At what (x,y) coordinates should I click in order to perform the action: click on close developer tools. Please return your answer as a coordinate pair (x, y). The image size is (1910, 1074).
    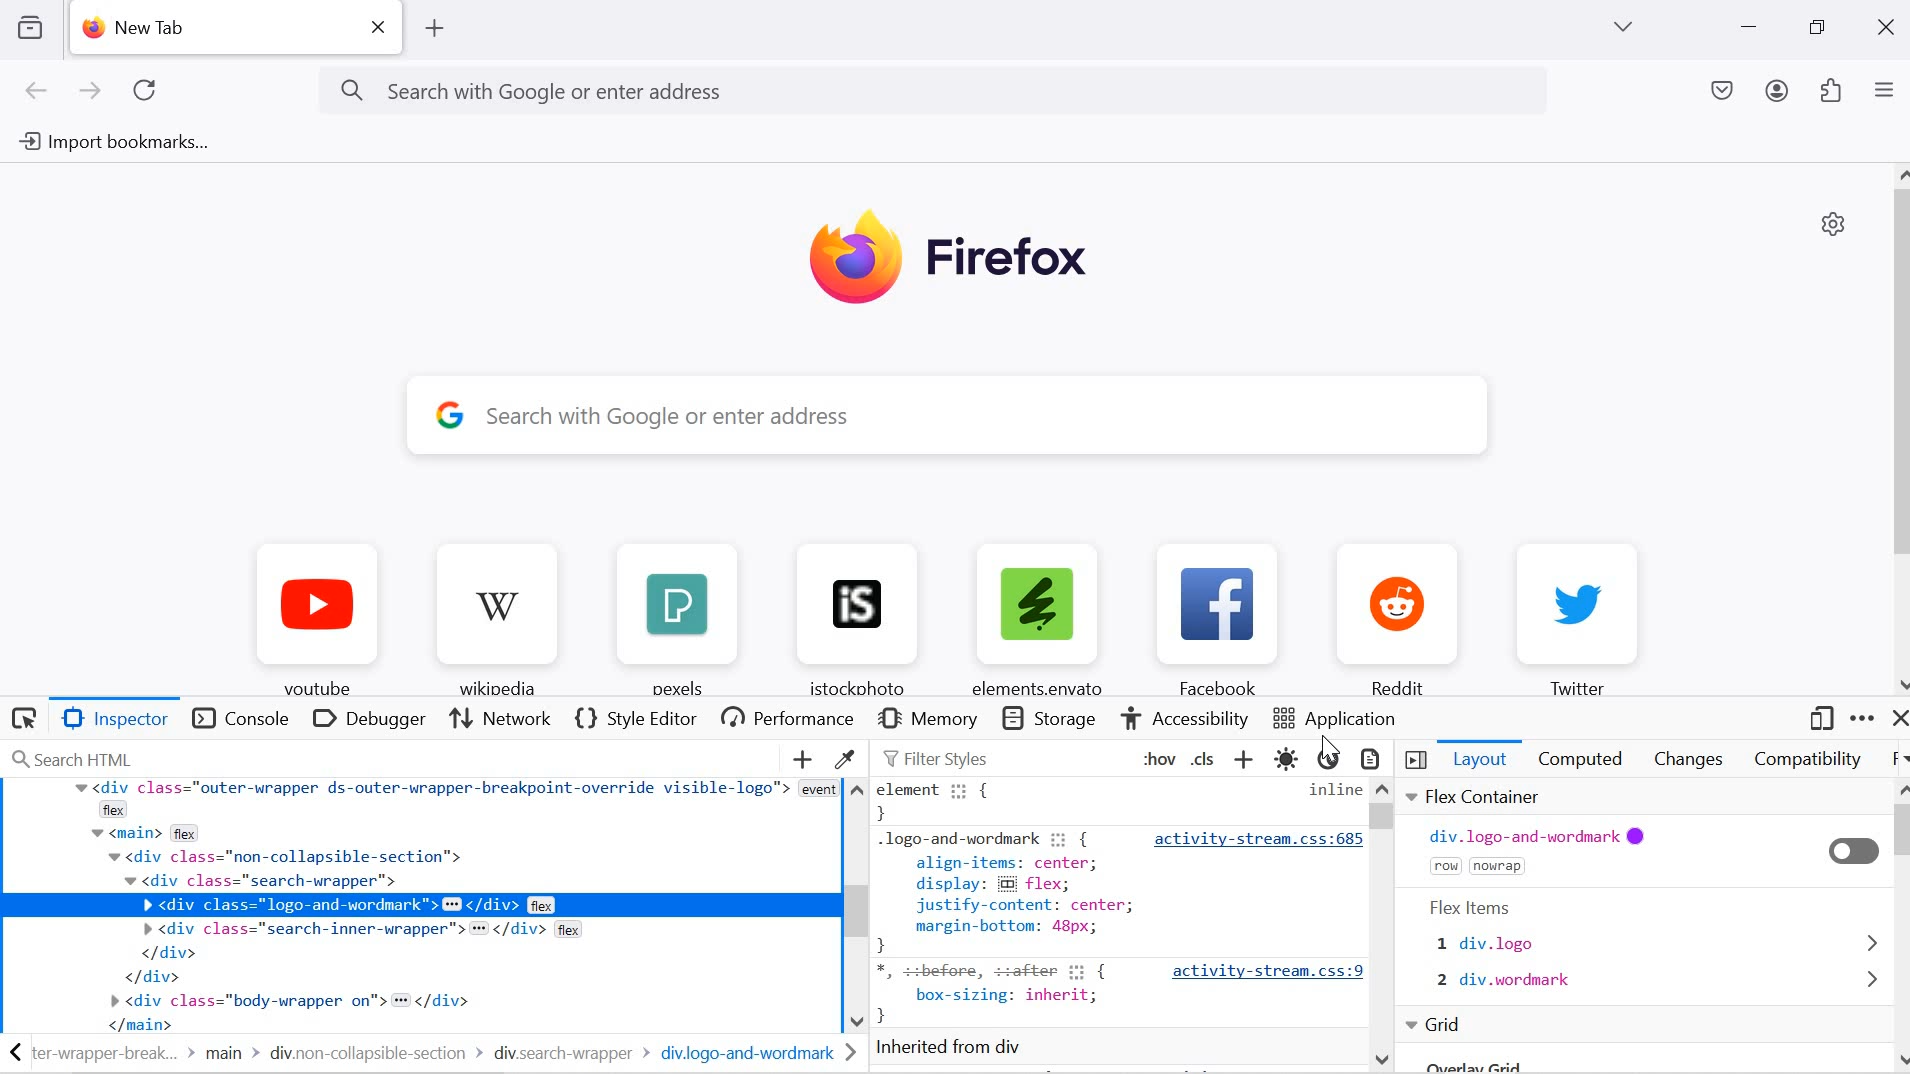
    Looking at the image, I should click on (1898, 720).